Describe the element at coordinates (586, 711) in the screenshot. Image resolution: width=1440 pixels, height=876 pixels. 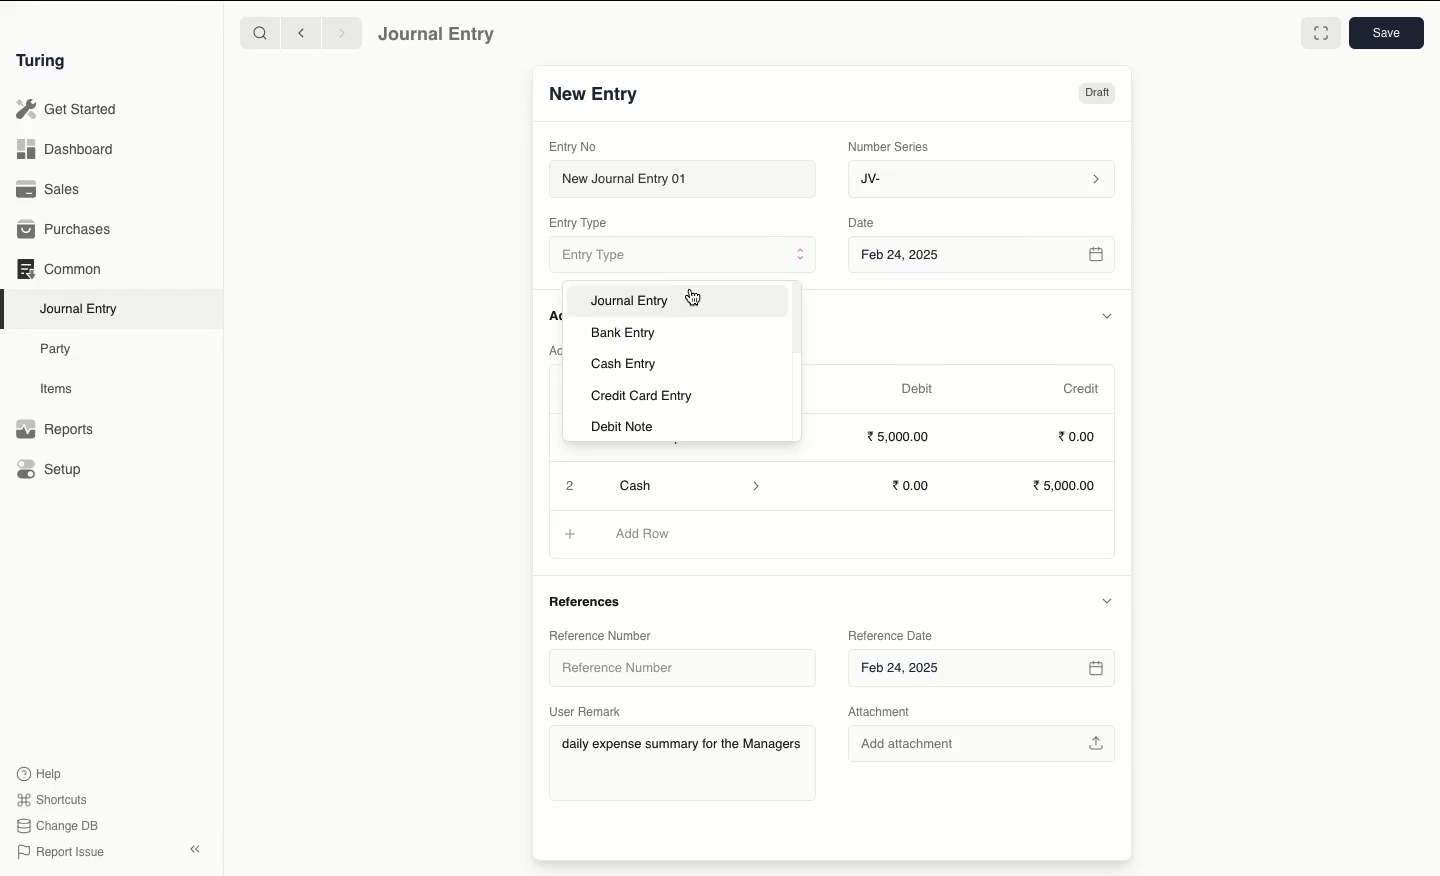
I see `User Remark` at that location.